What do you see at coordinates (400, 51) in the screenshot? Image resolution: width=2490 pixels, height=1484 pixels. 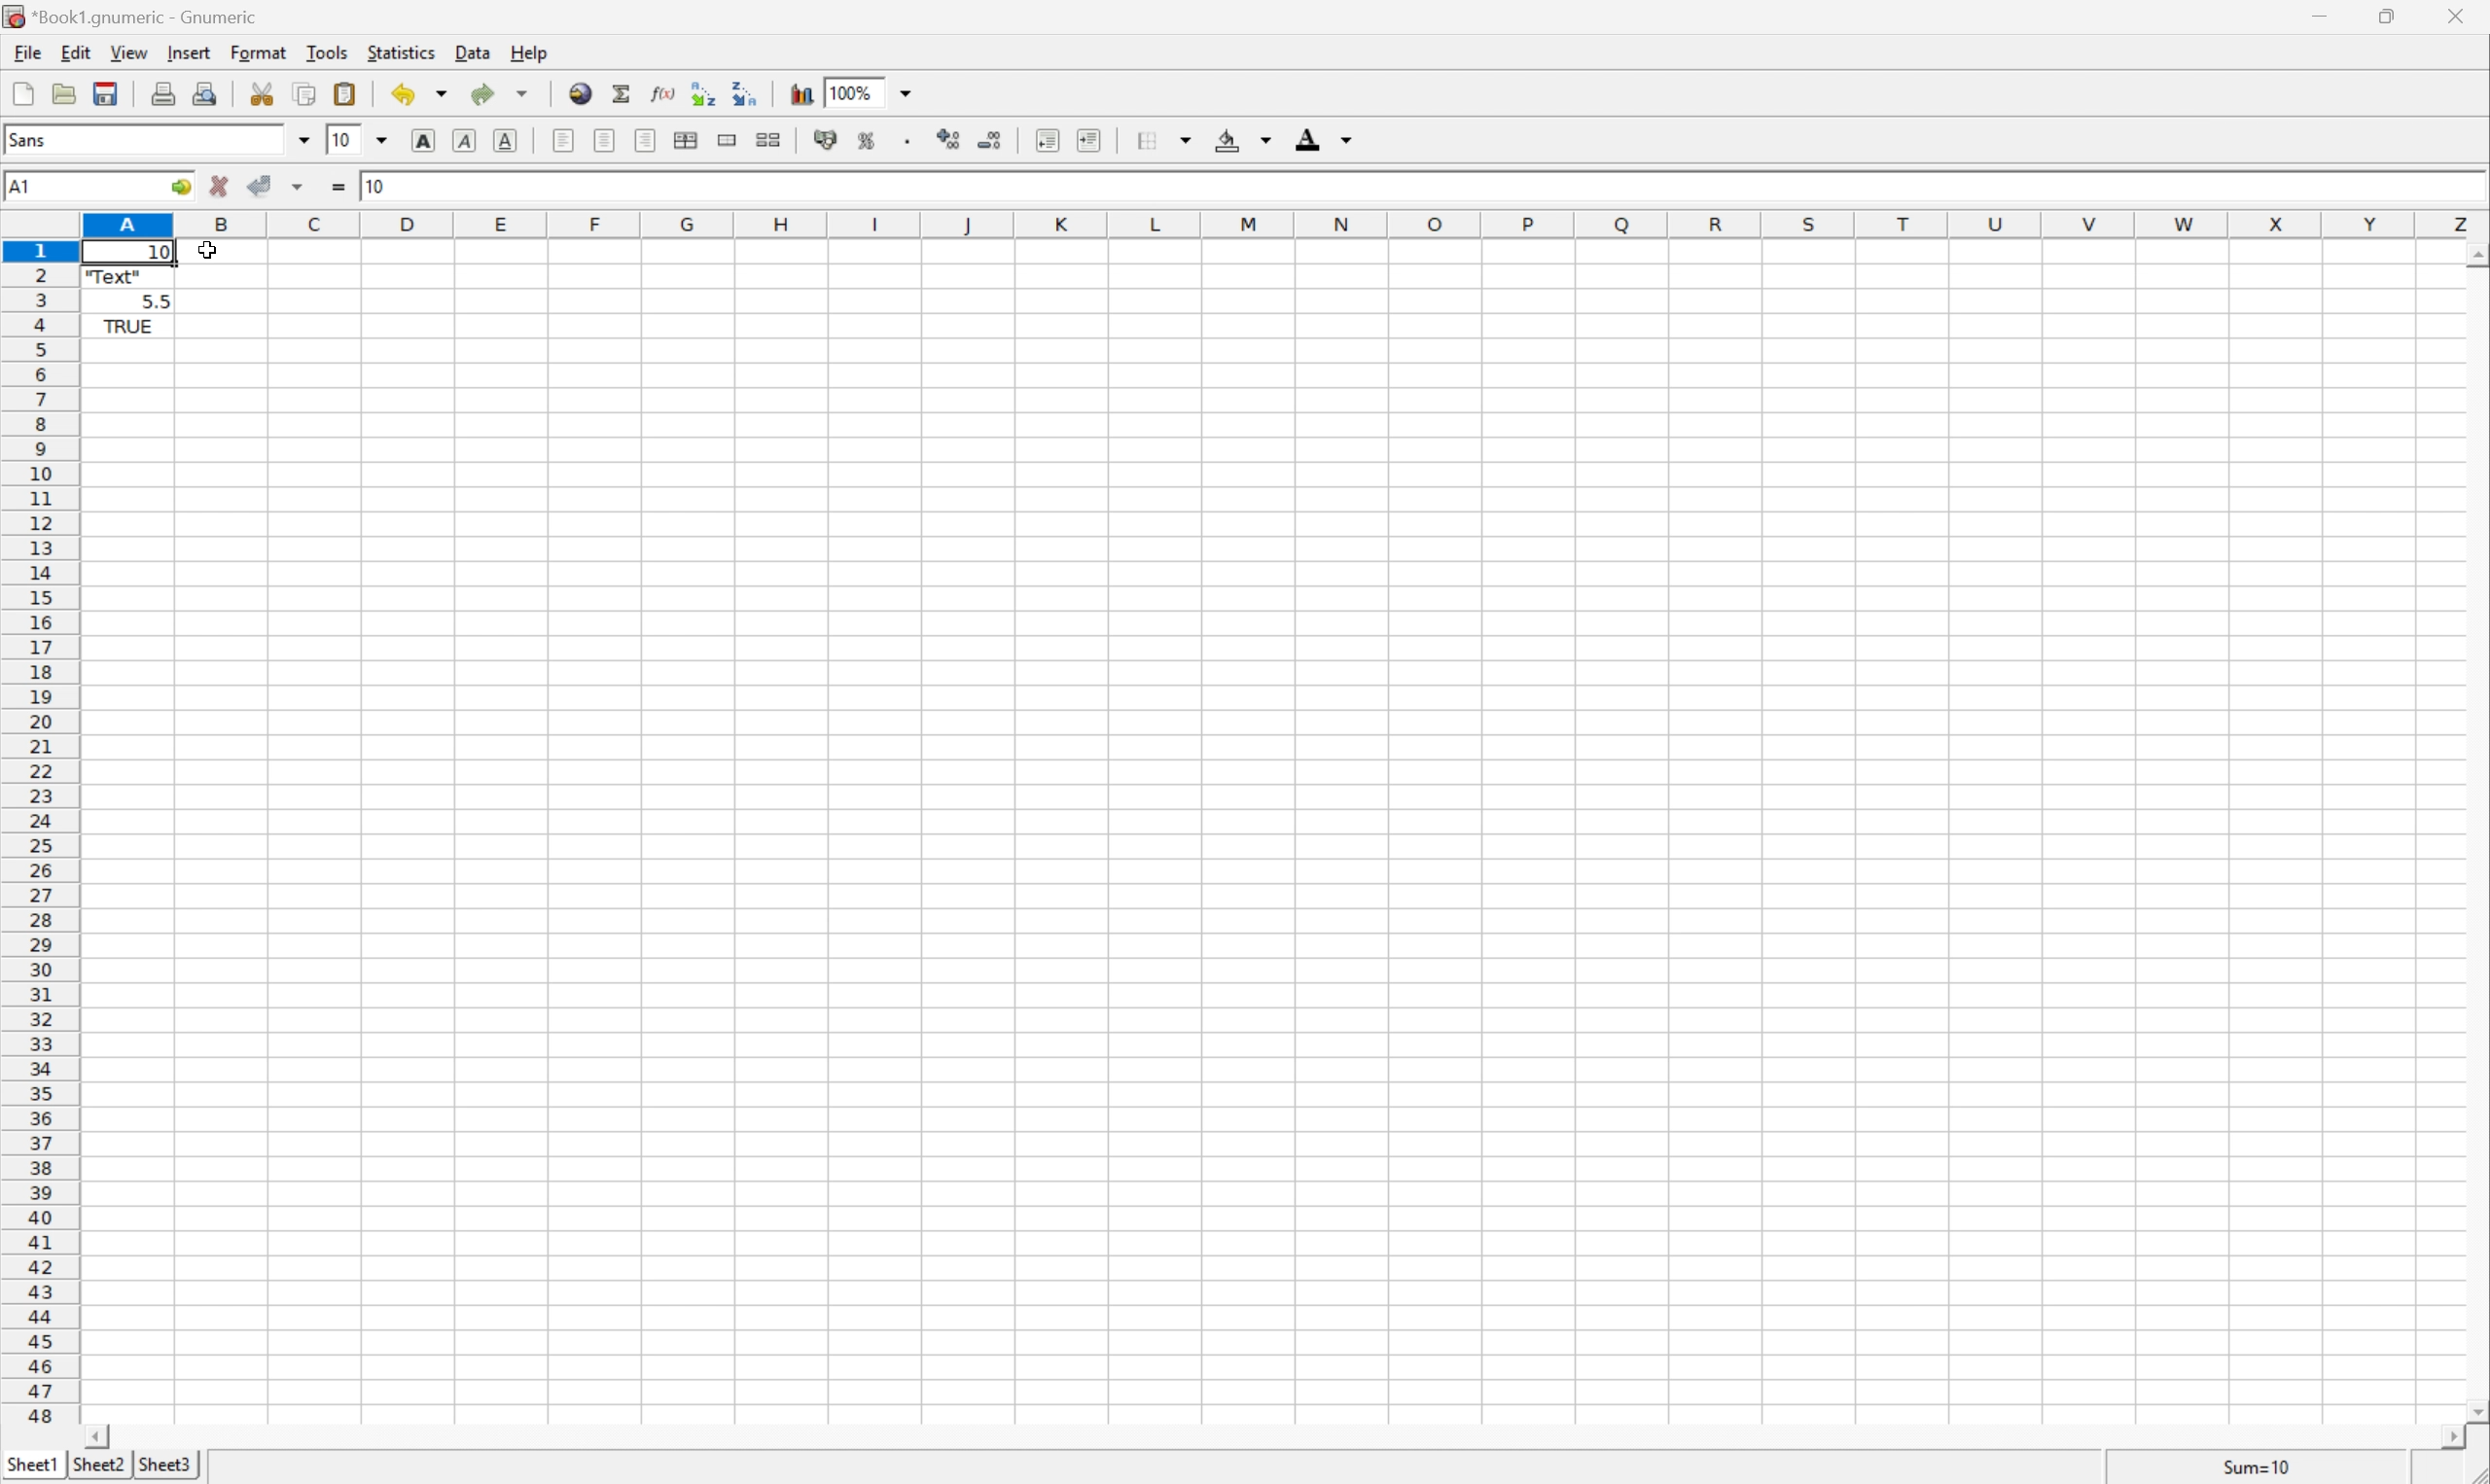 I see `Statistics` at bounding box center [400, 51].